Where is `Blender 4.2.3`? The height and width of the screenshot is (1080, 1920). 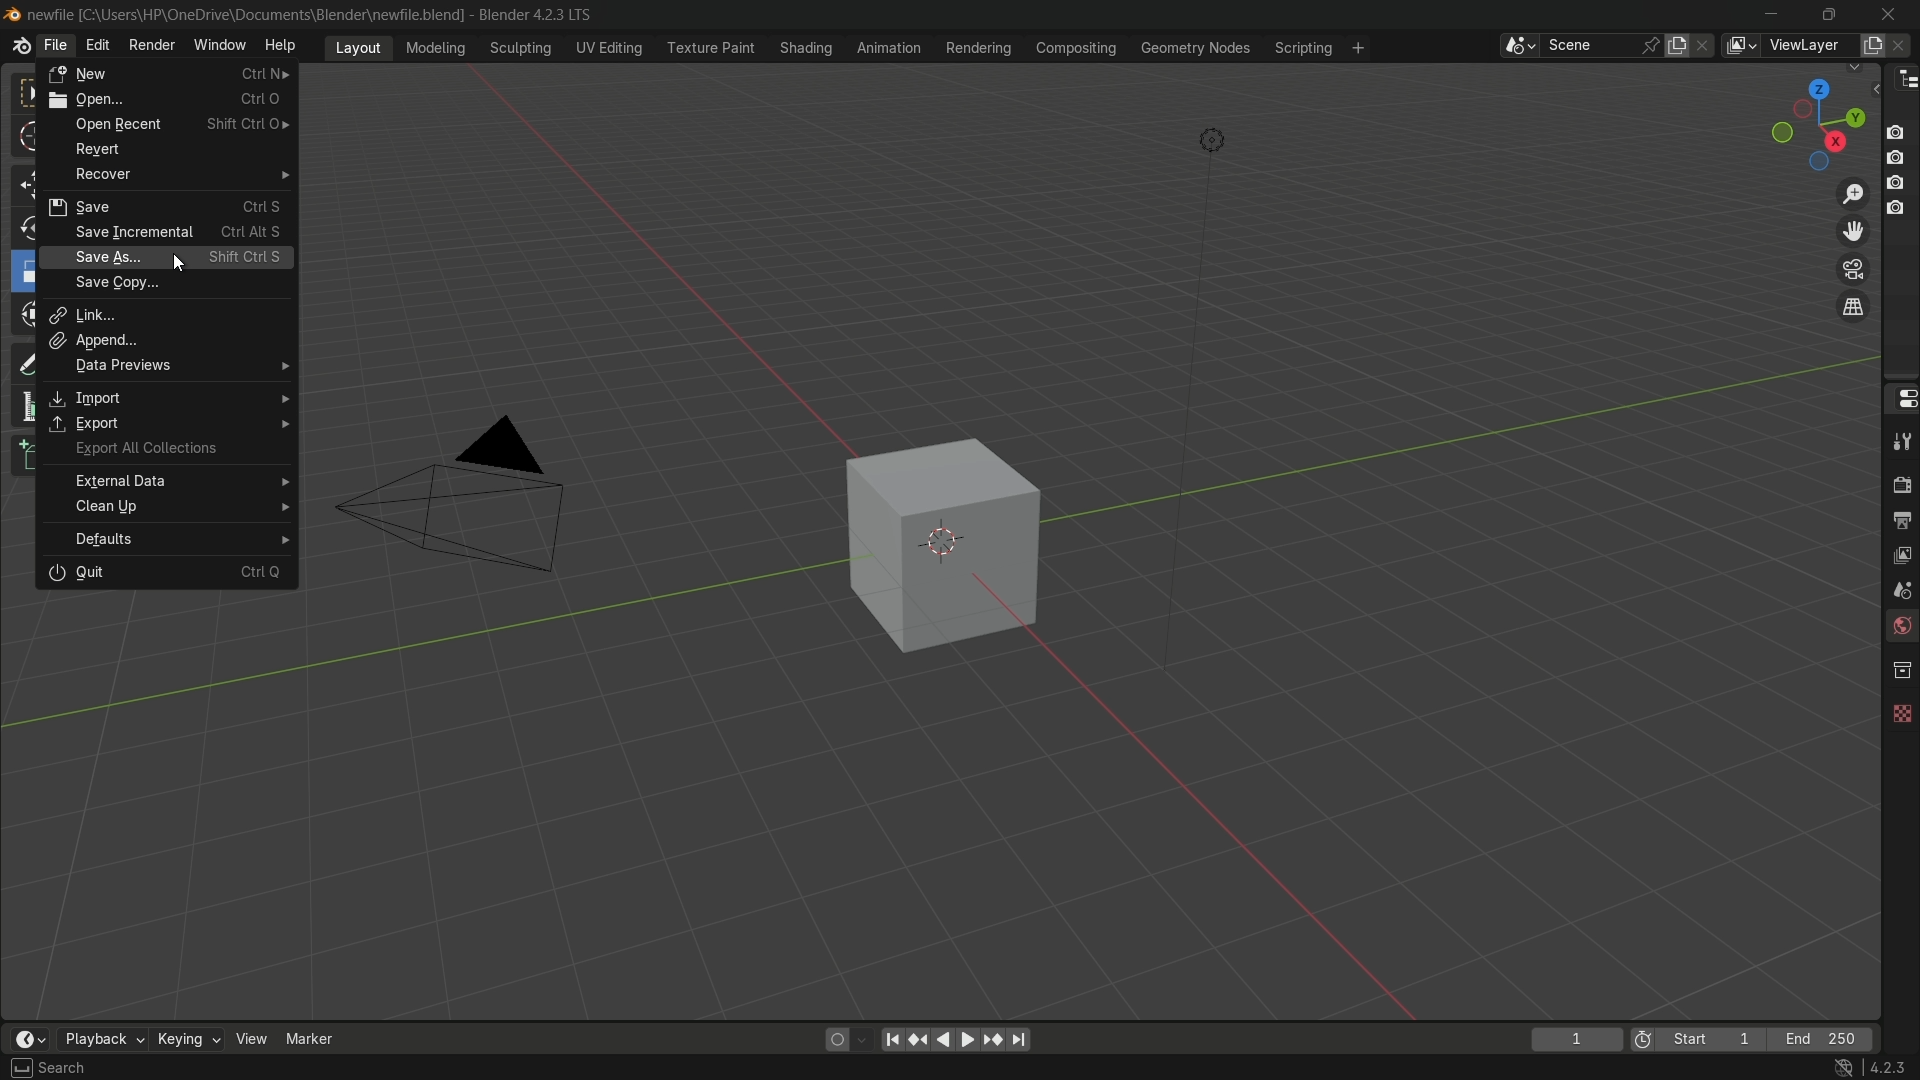
Blender 4.2.3 is located at coordinates (530, 14).